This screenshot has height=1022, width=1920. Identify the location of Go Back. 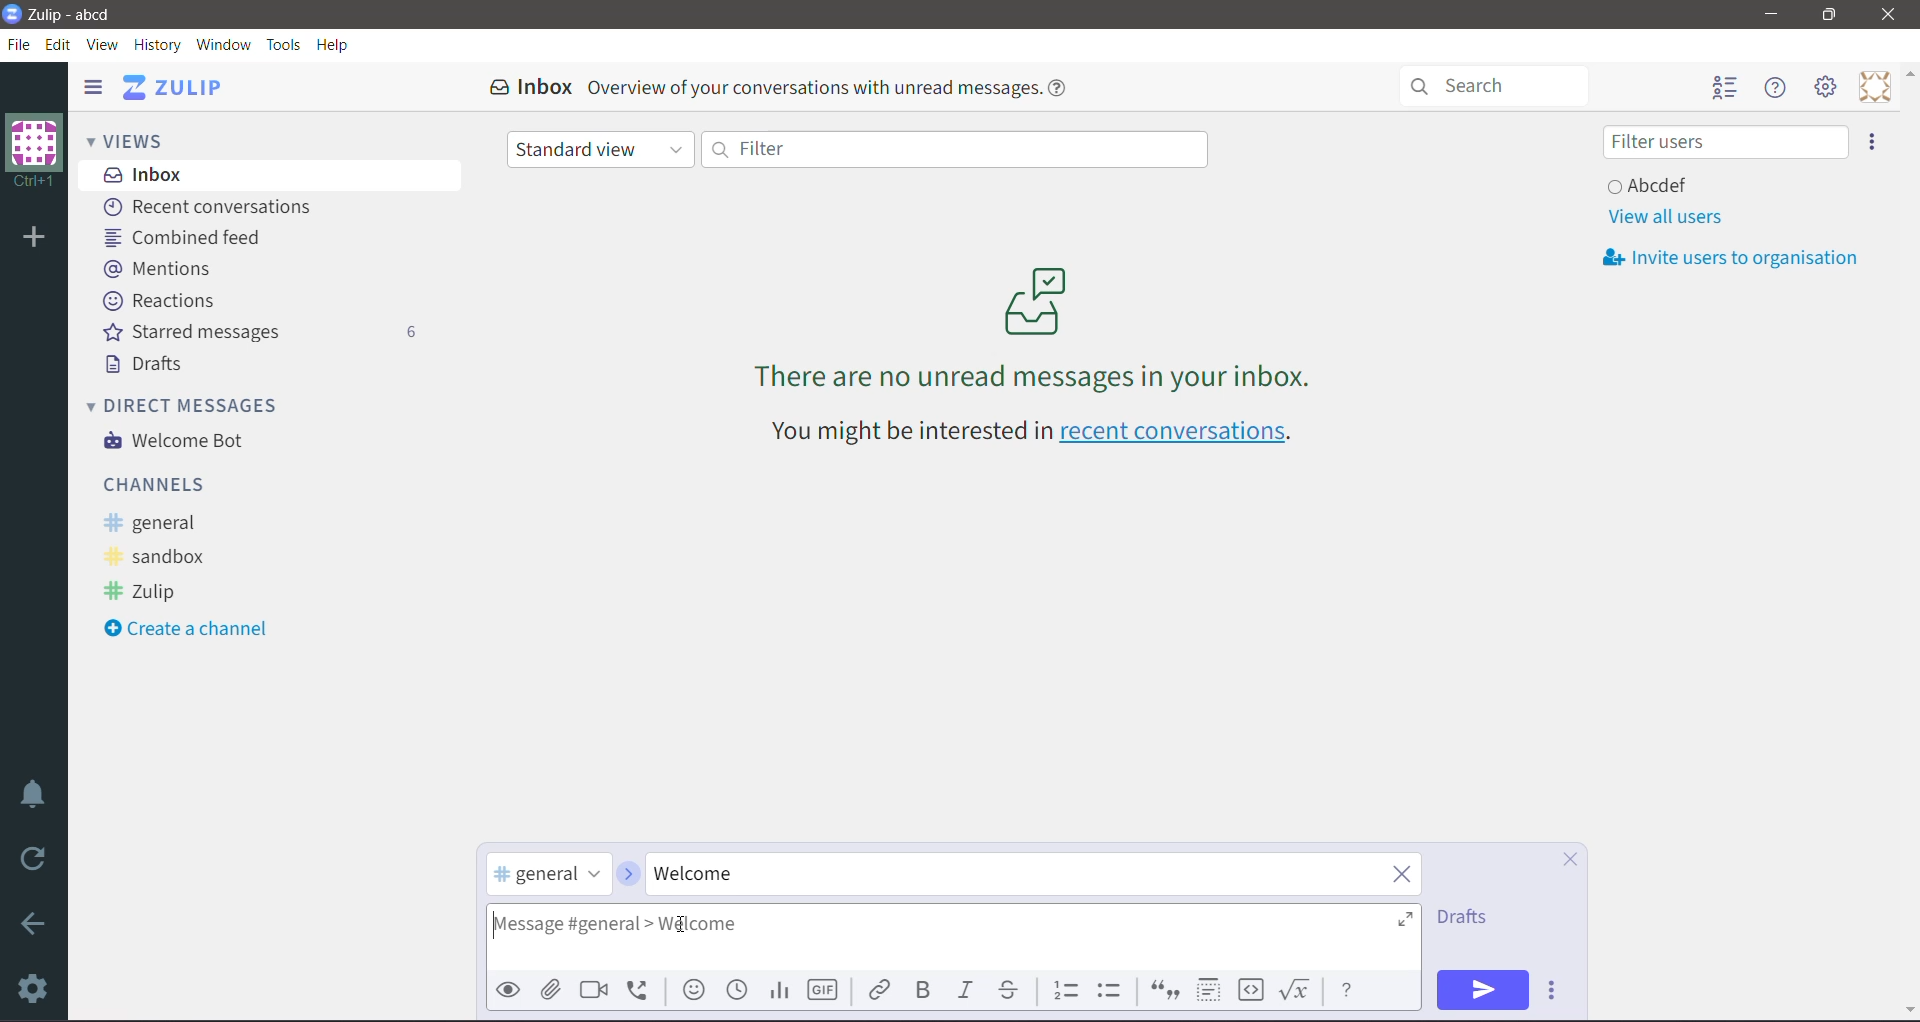
(34, 923).